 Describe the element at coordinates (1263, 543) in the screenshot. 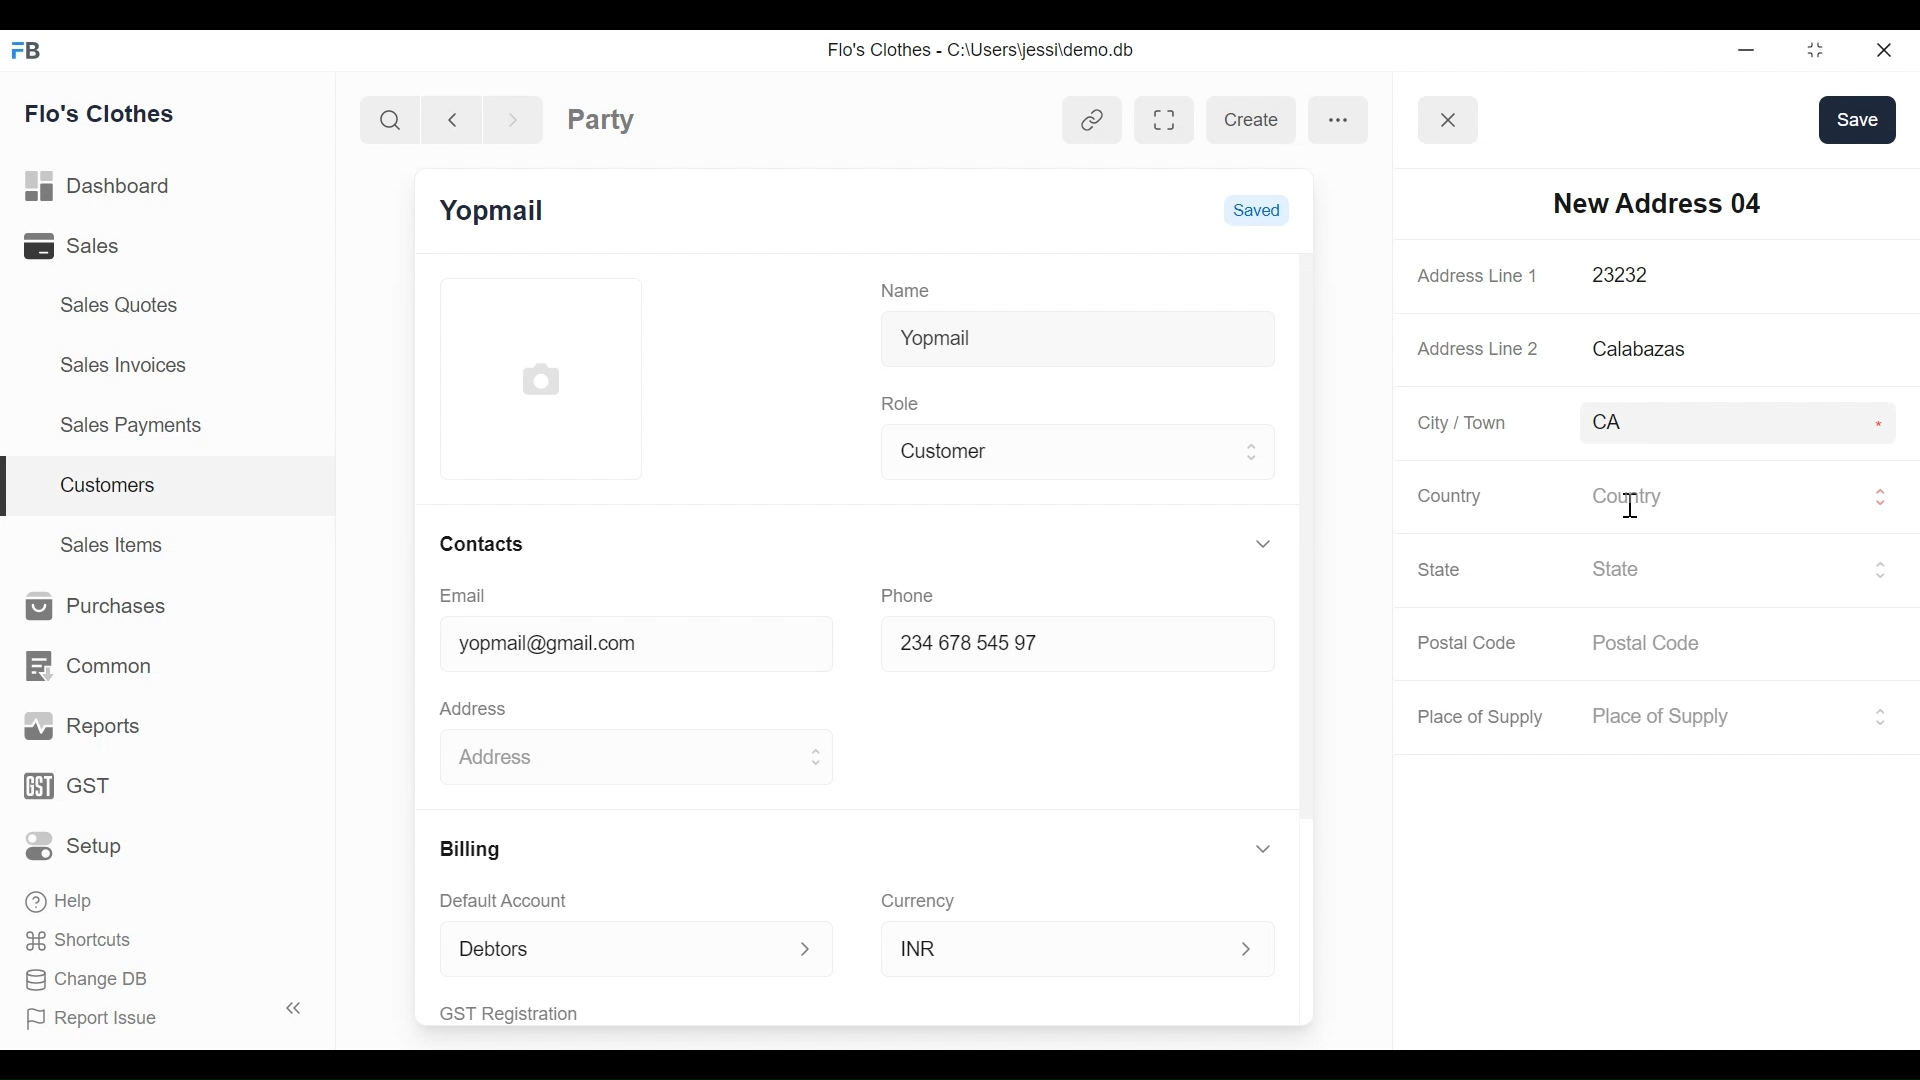

I see `Expand` at that location.